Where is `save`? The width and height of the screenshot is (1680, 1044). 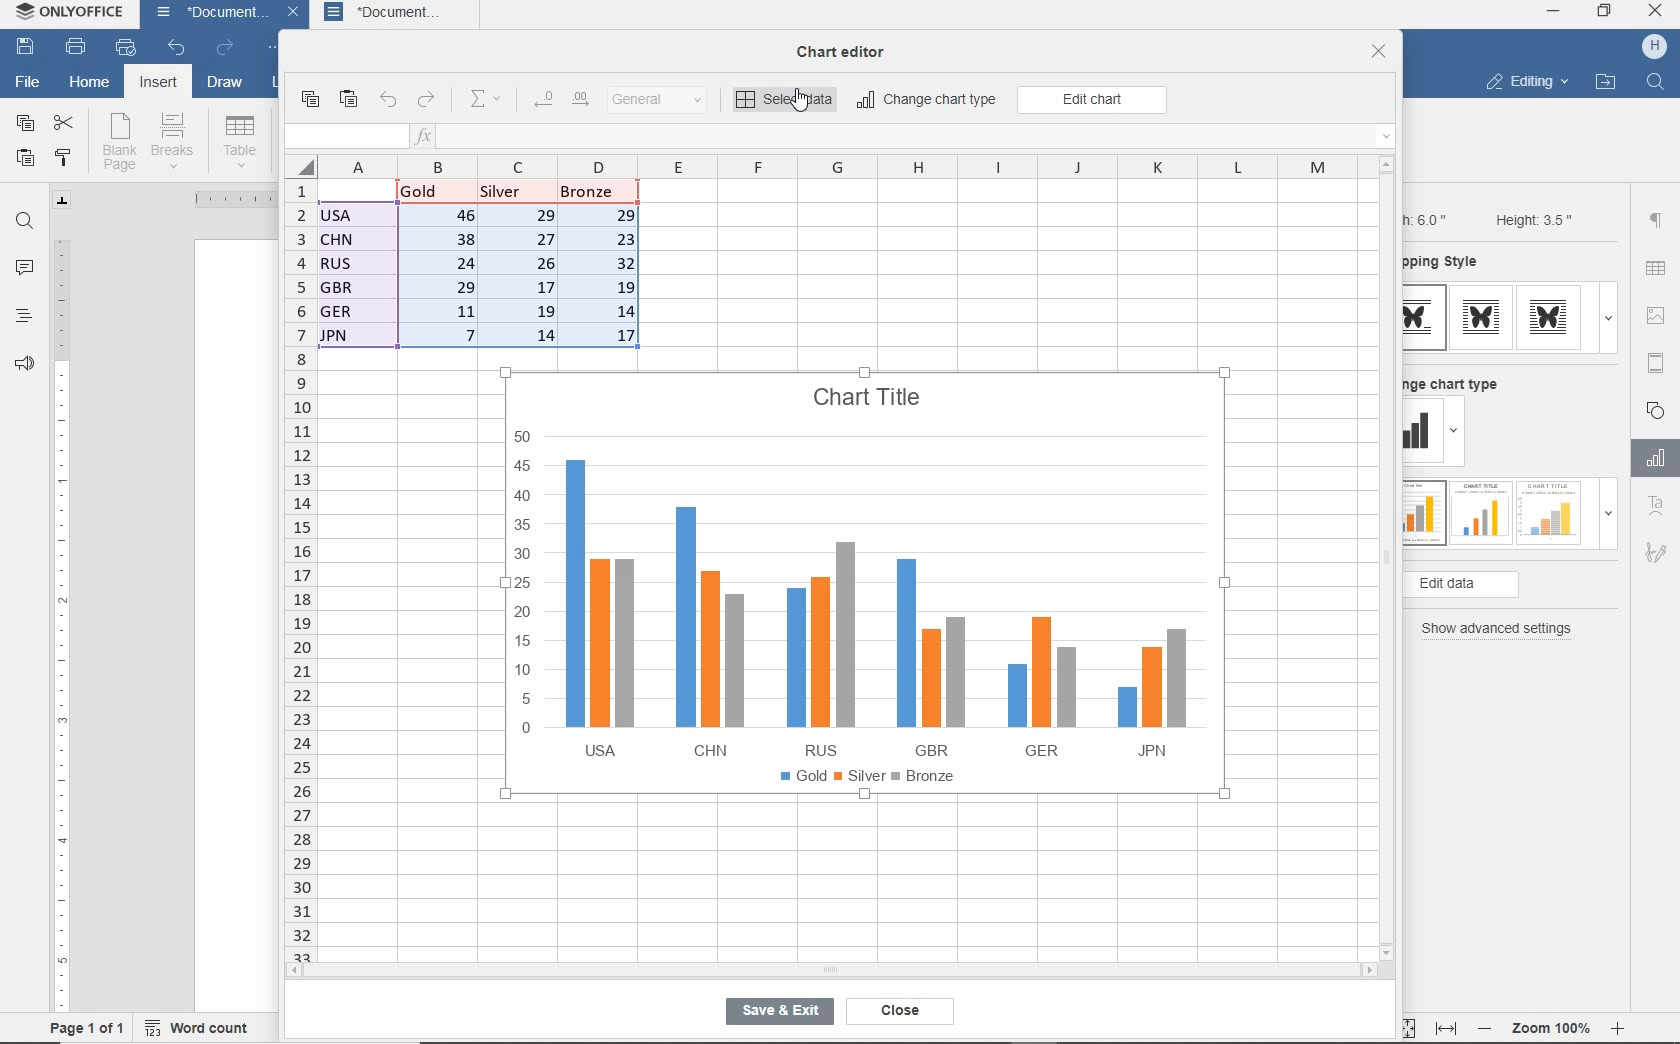
save is located at coordinates (26, 48).